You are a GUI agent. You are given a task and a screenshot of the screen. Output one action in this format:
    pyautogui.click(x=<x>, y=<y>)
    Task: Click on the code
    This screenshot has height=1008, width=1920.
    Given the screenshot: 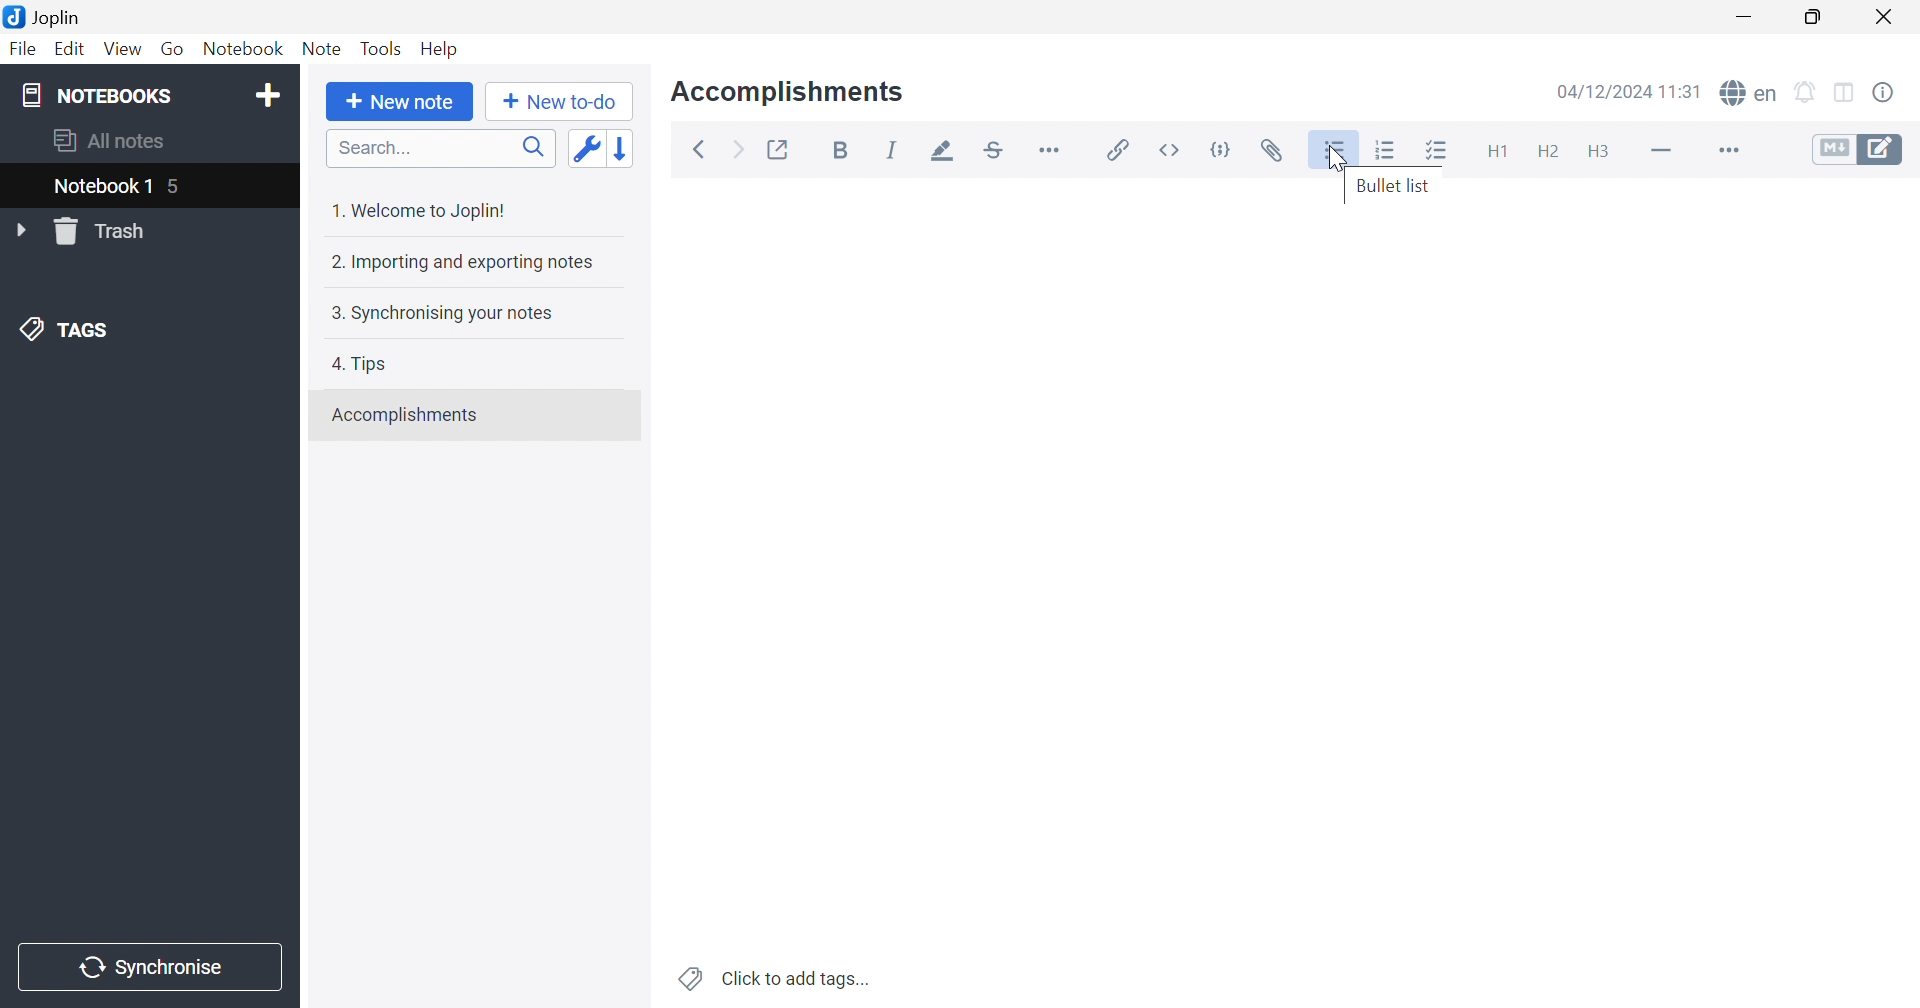 What is the action you would take?
    pyautogui.click(x=1222, y=147)
    